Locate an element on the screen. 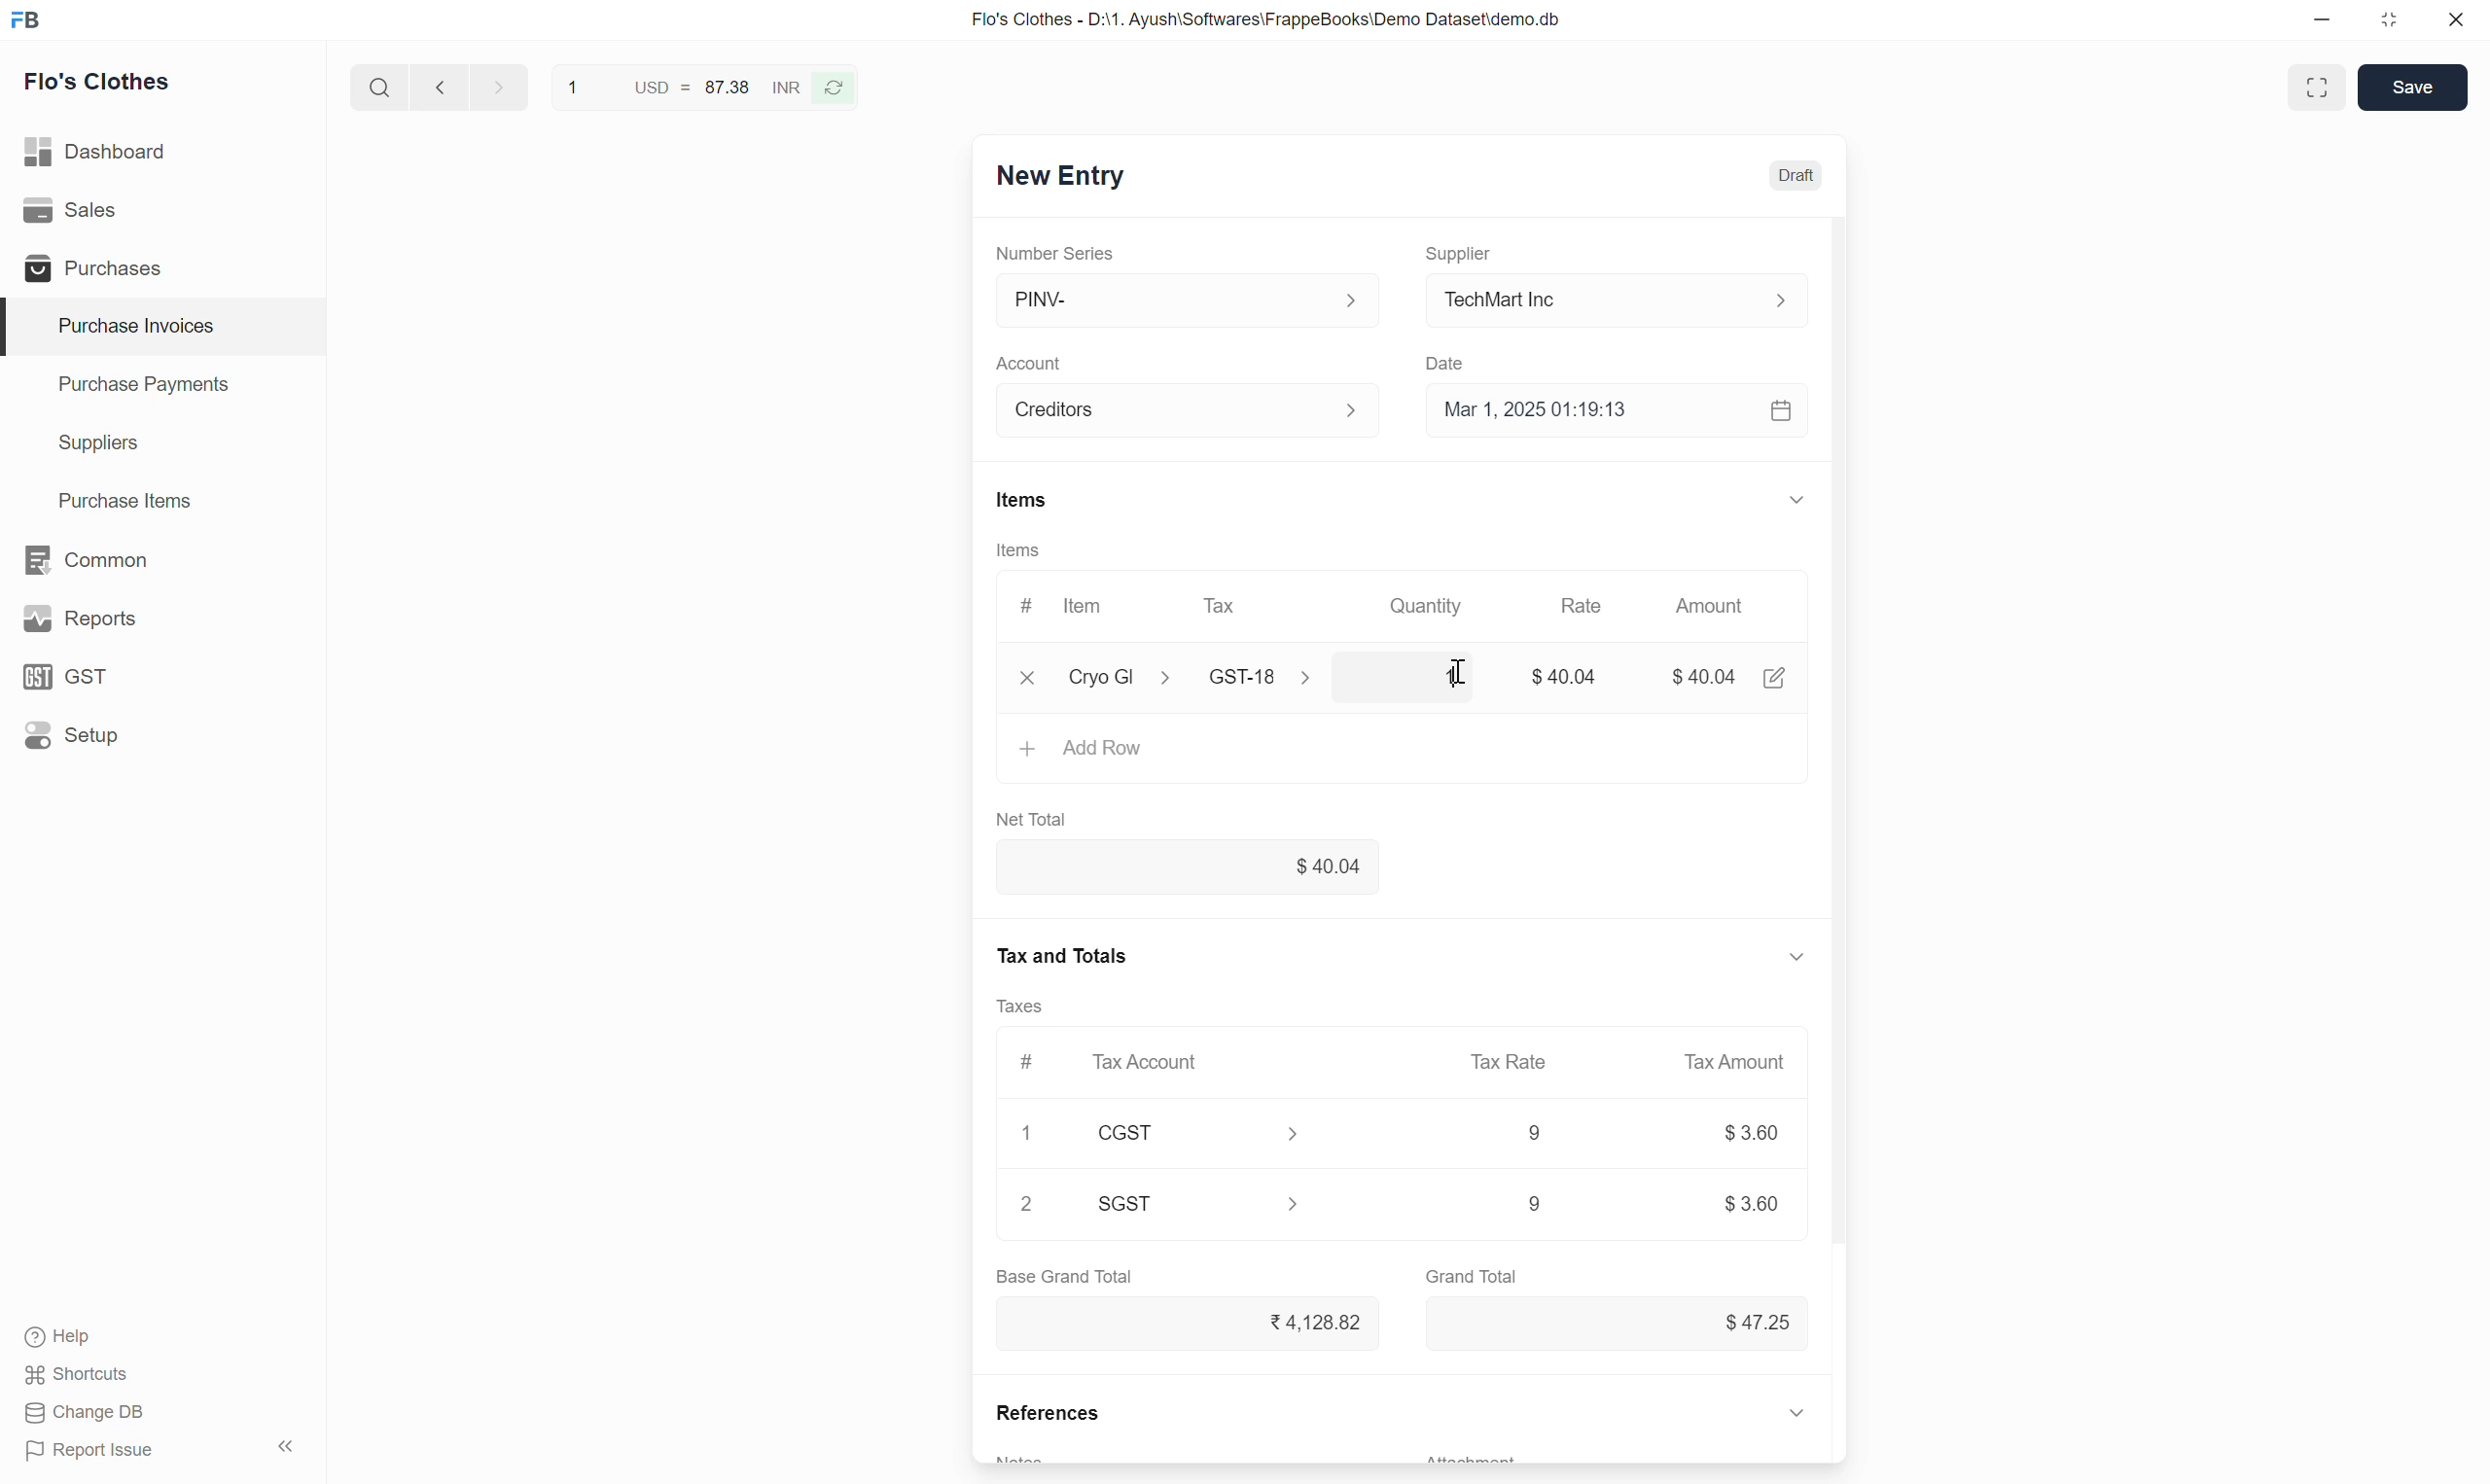 The width and height of the screenshot is (2490, 1484). Dashboard is located at coordinates (98, 147).